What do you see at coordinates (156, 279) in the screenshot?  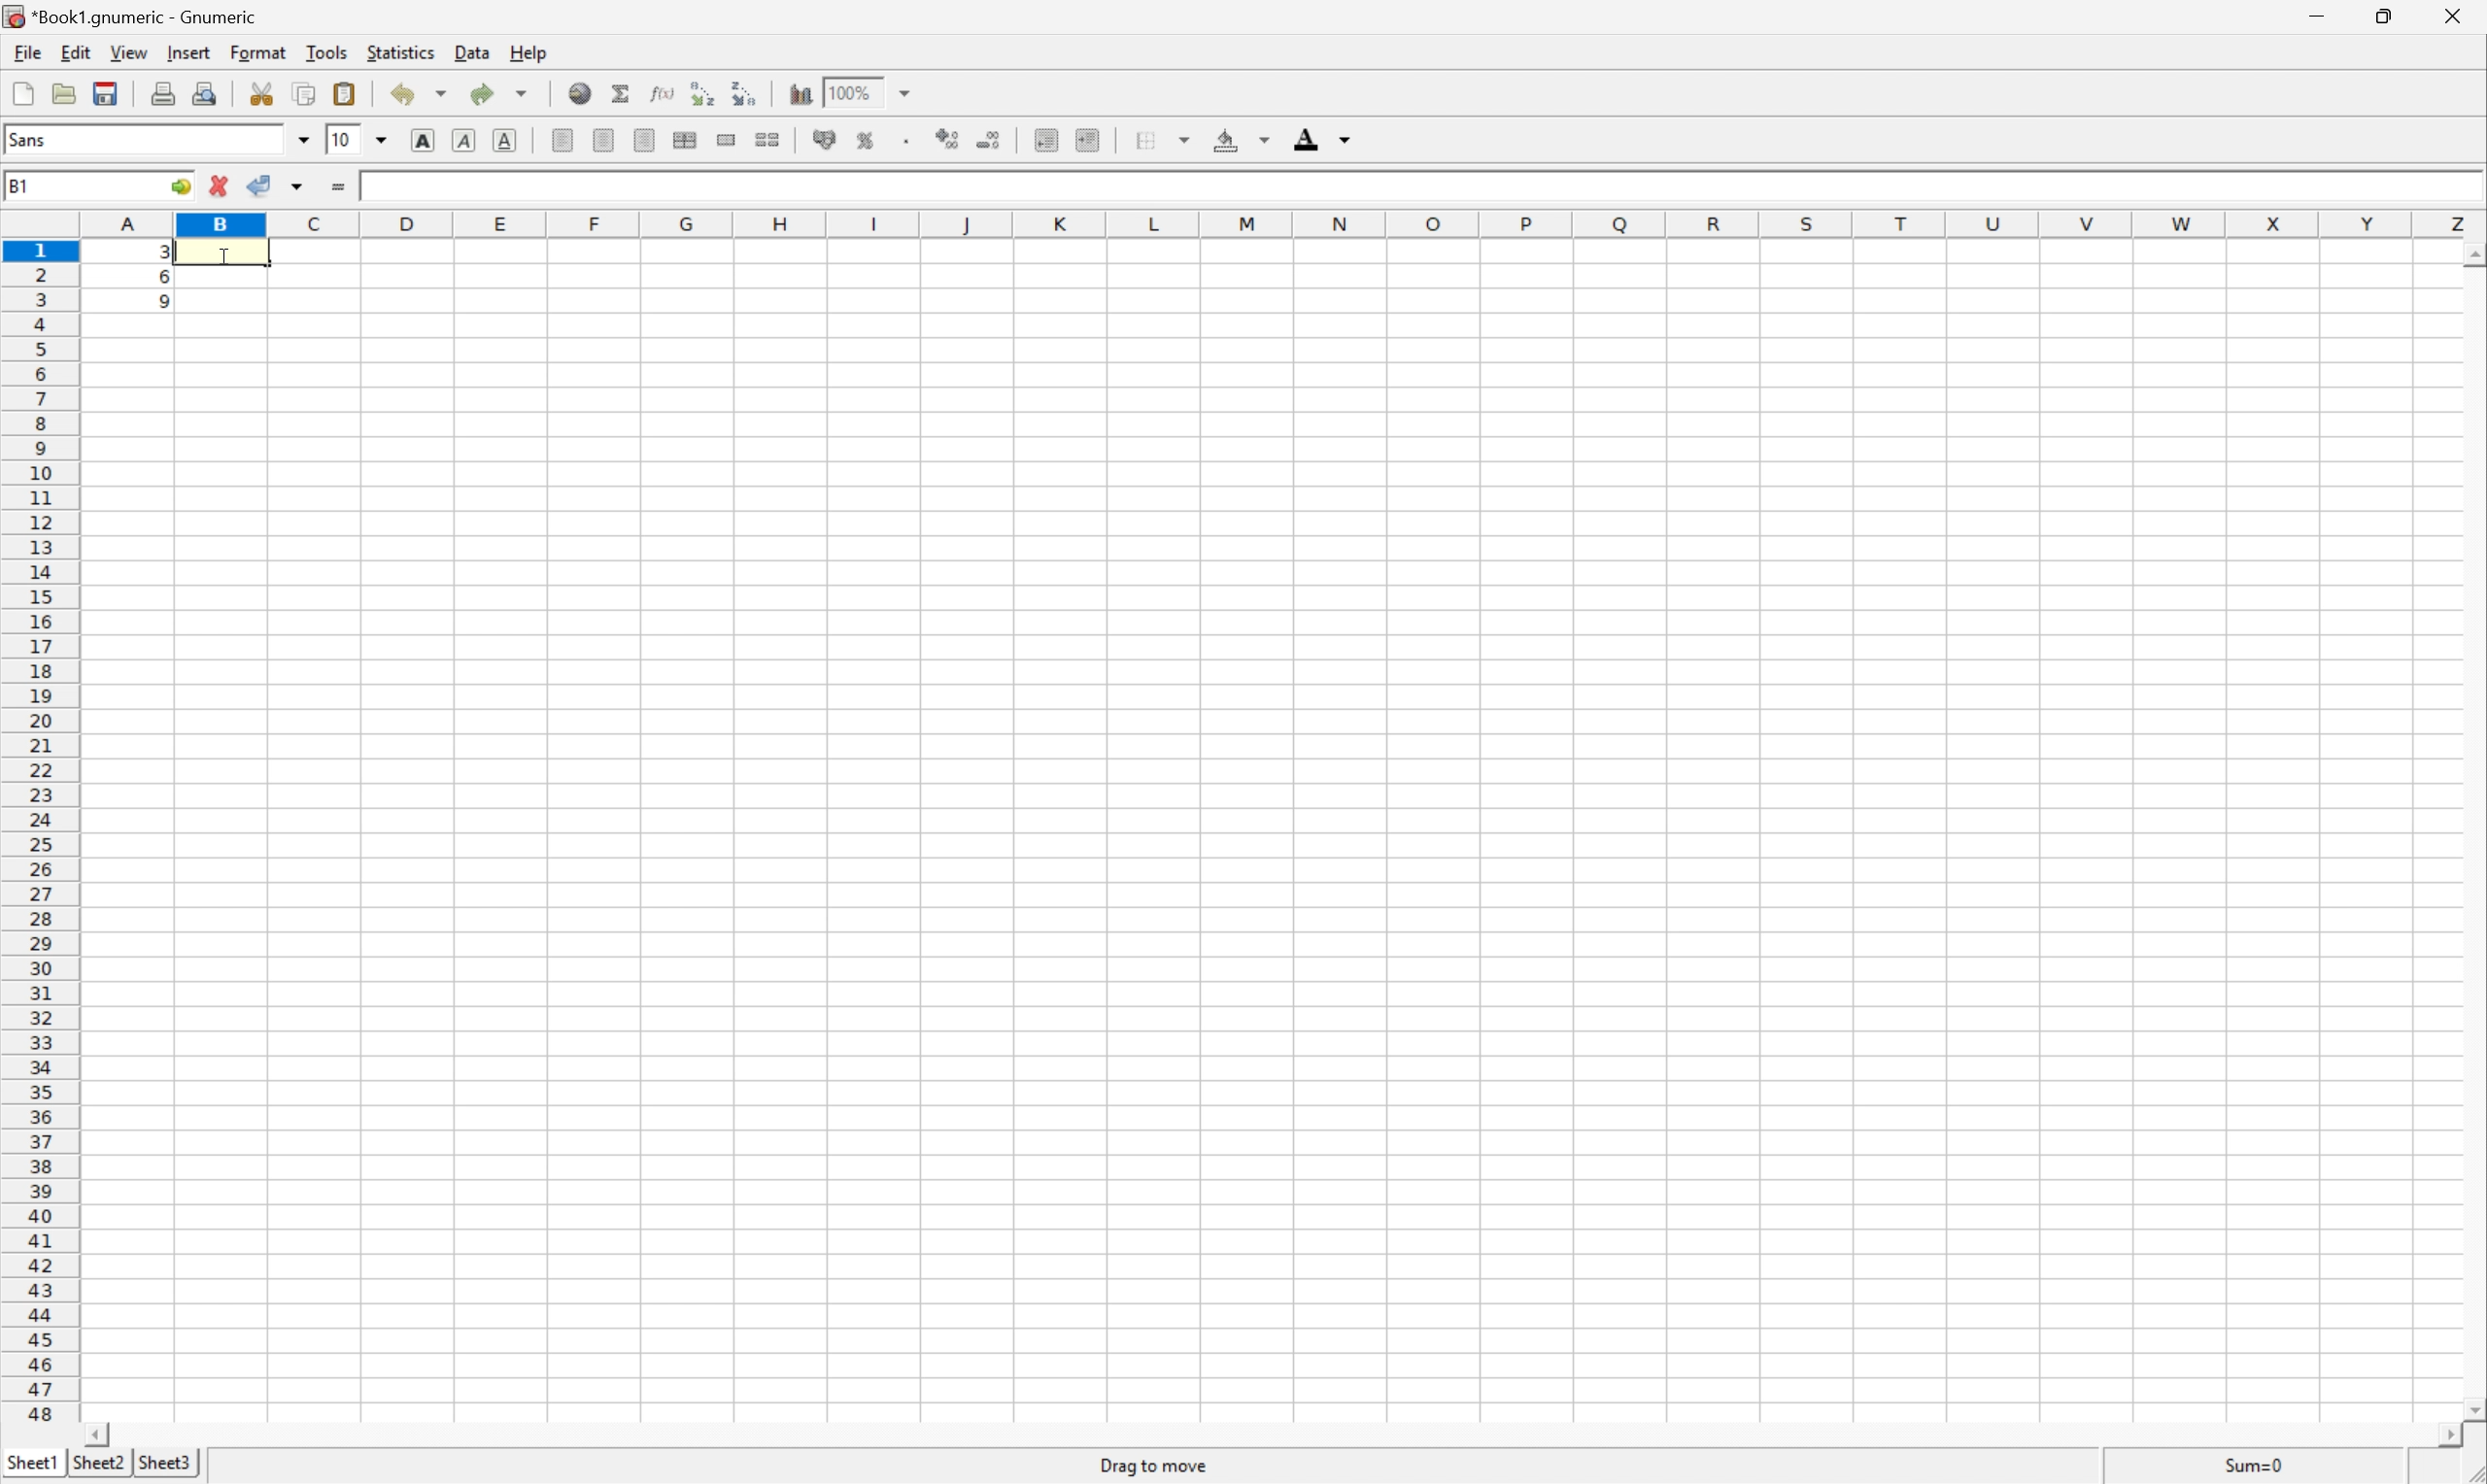 I see `6` at bounding box center [156, 279].